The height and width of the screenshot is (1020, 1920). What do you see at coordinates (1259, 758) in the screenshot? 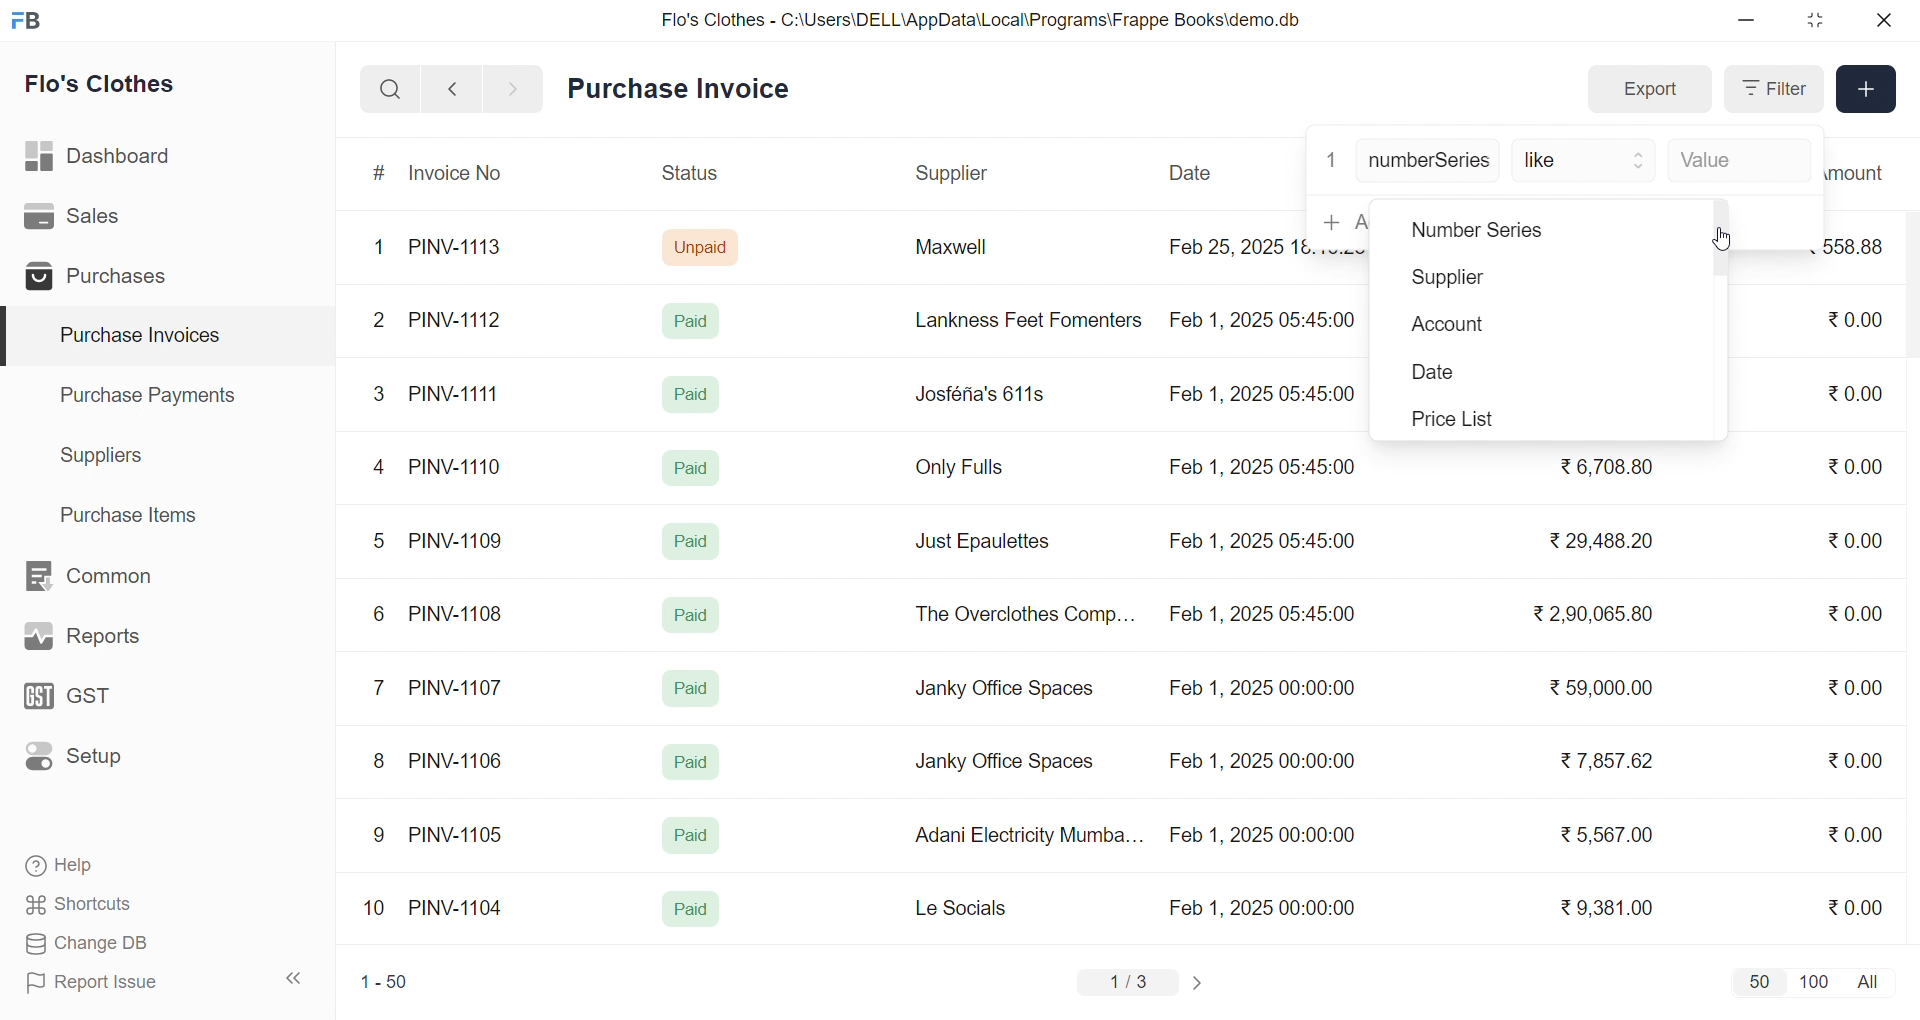
I see `Feb 1, 2025 00:00:00` at bounding box center [1259, 758].